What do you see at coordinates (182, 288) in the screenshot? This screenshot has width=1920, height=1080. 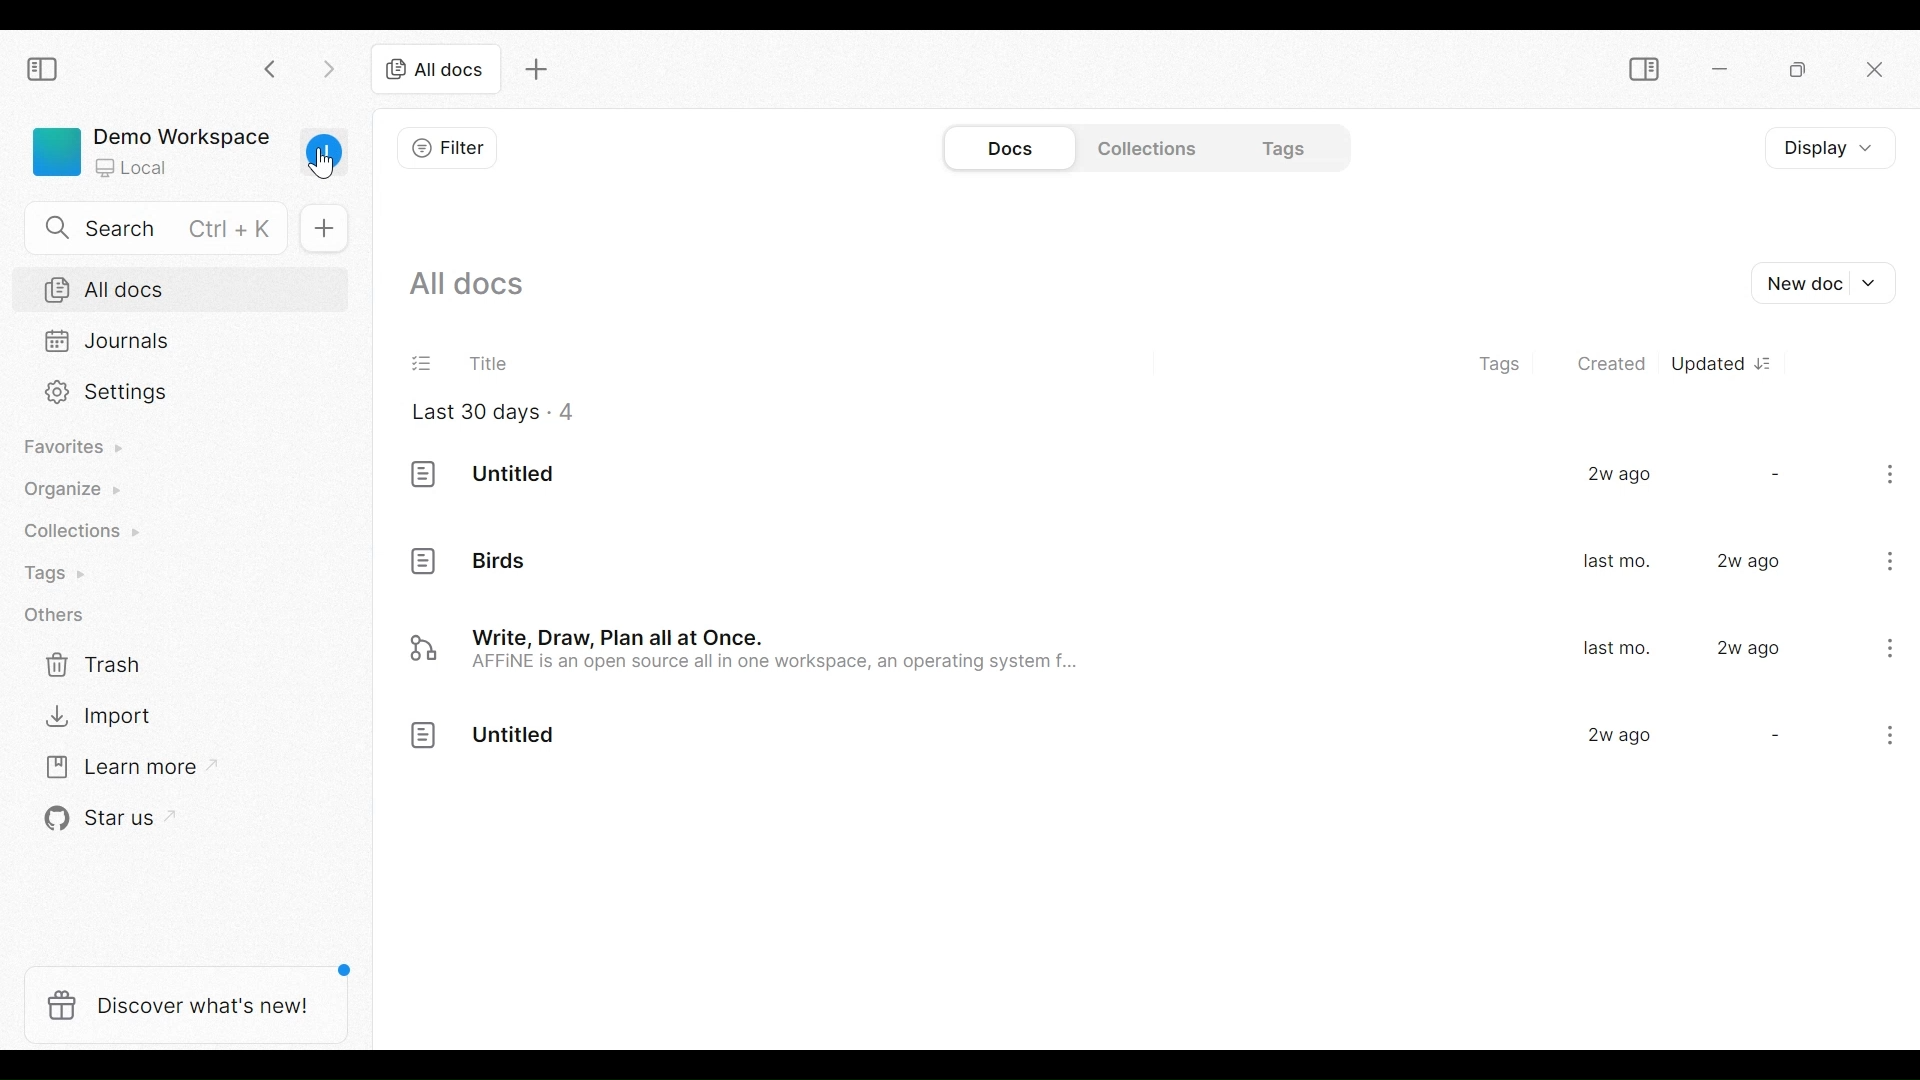 I see `All documents` at bounding box center [182, 288].